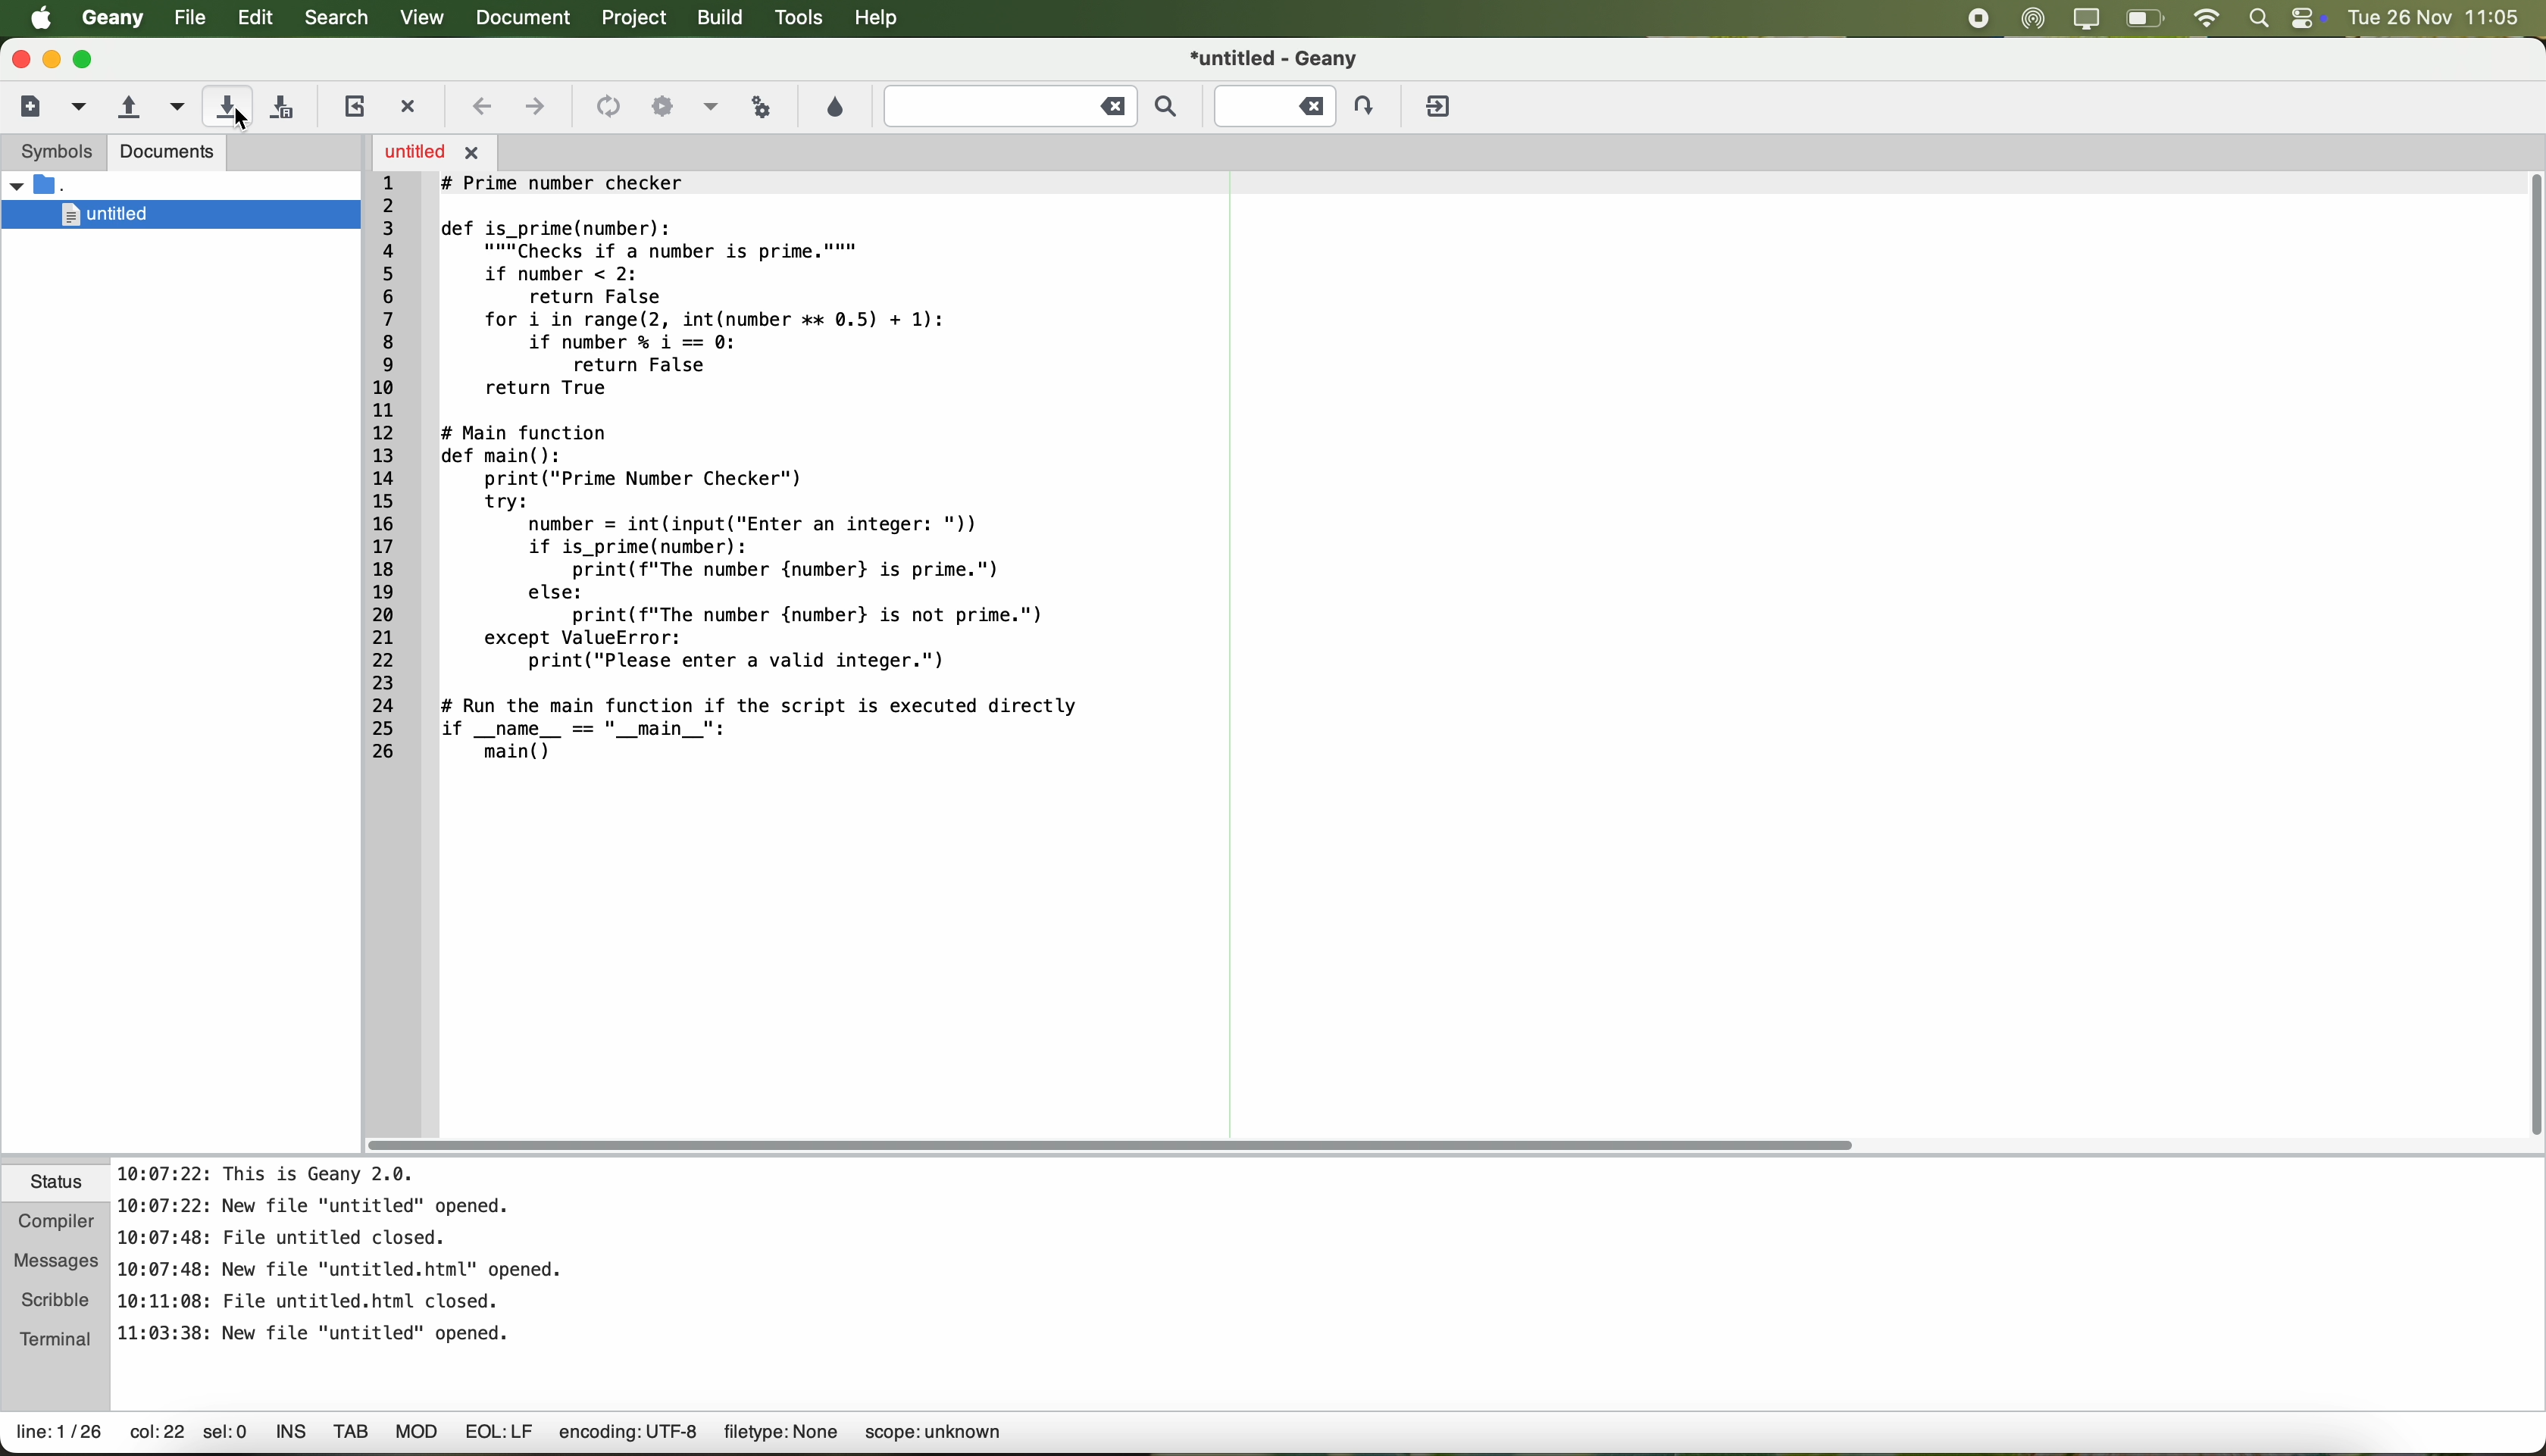  I want to click on screen, so click(2086, 19).